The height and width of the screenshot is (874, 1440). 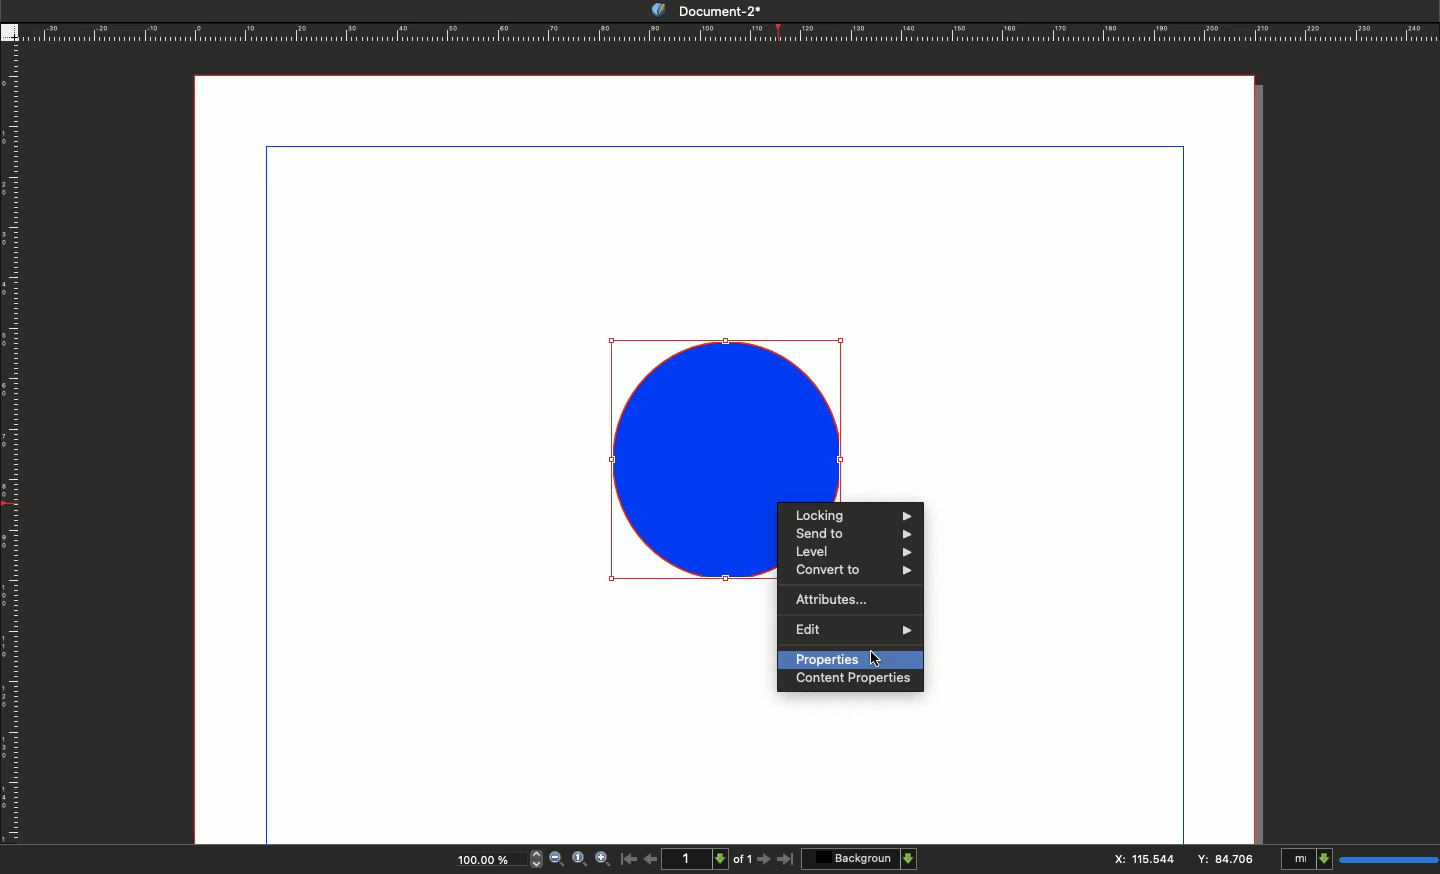 What do you see at coordinates (854, 571) in the screenshot?
I see `Convert to` at bounding box center [854, 571].